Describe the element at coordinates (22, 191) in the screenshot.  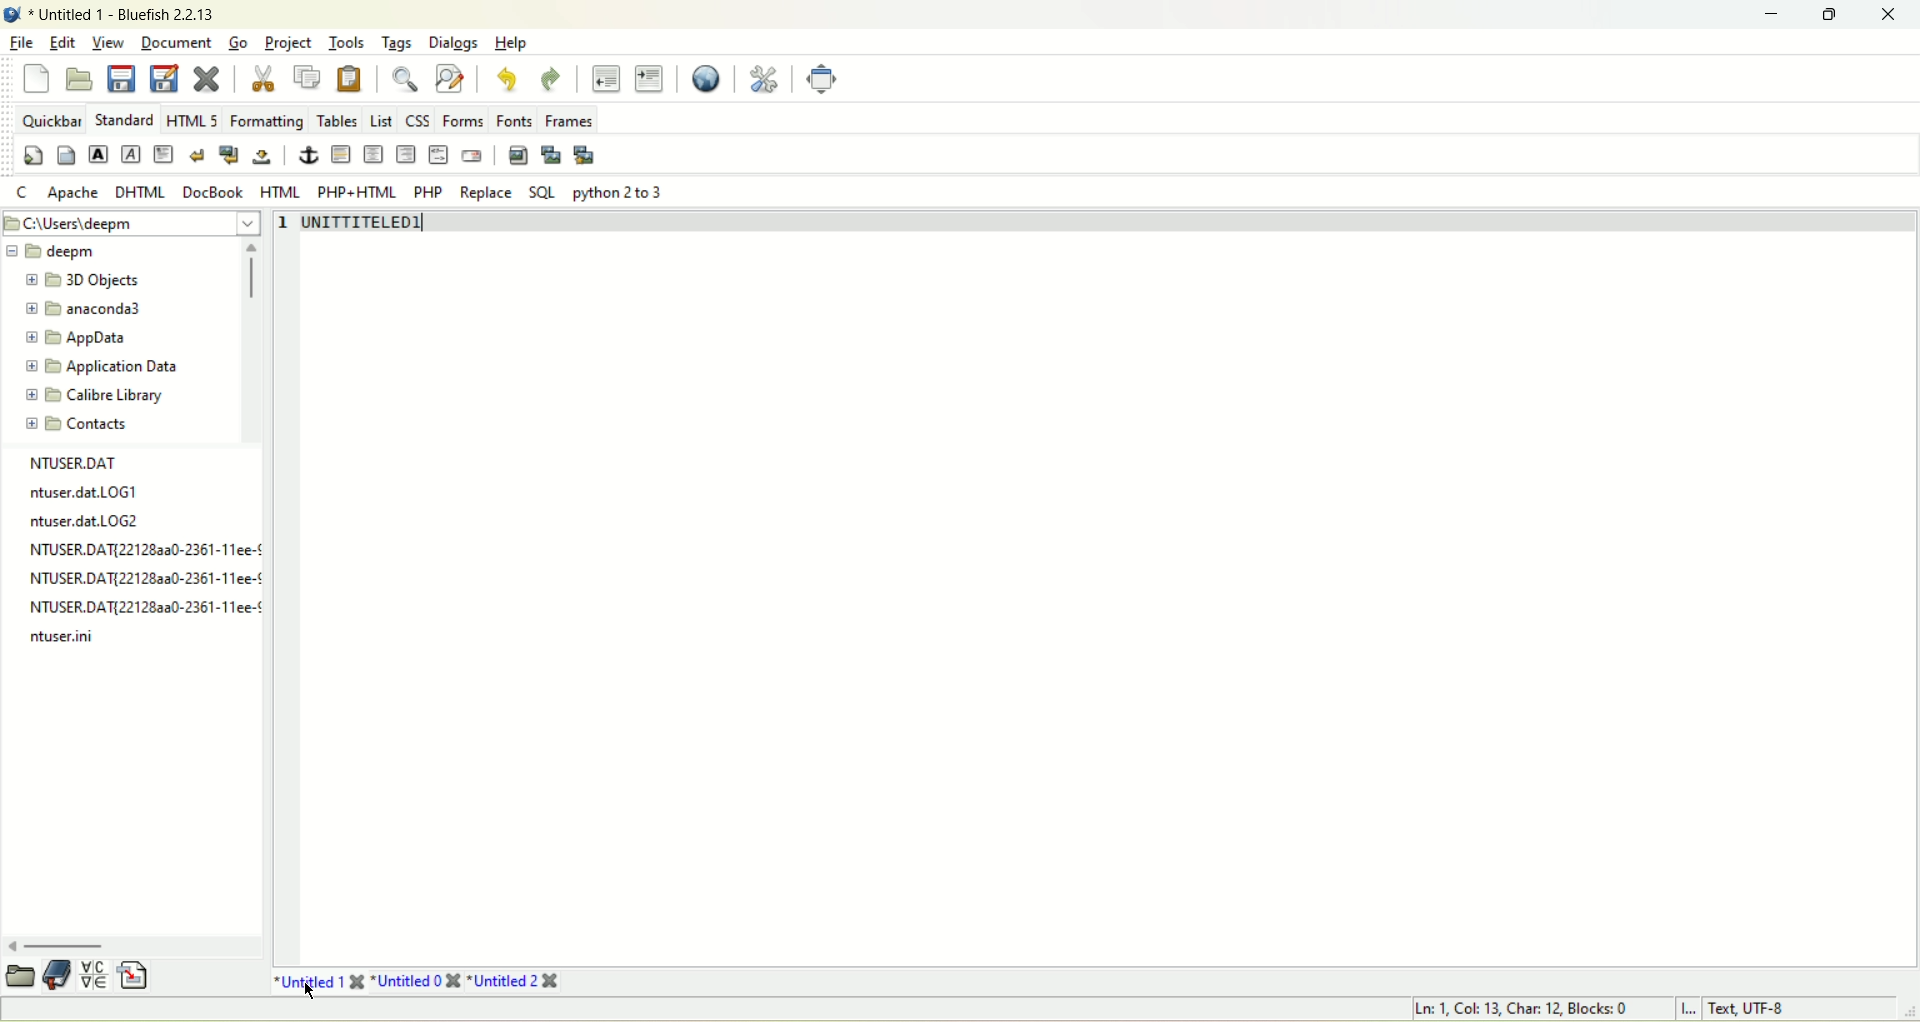
I see `Cc` at that location.